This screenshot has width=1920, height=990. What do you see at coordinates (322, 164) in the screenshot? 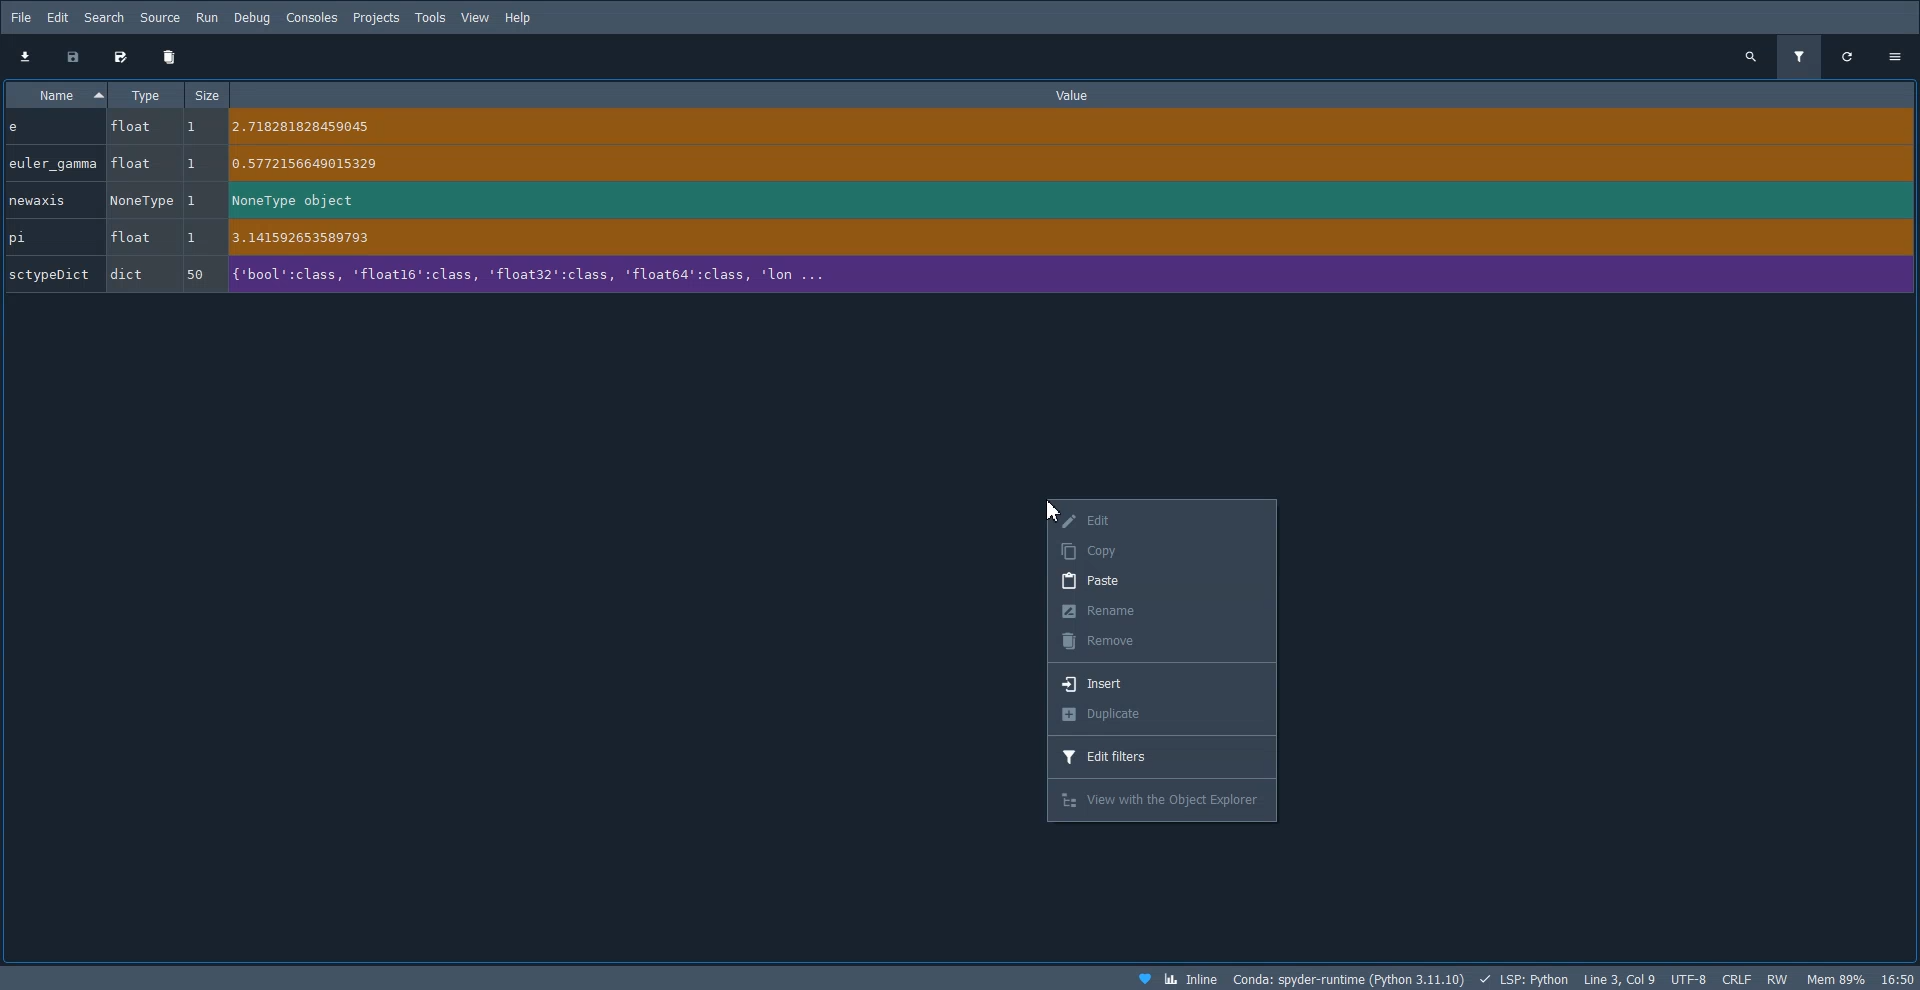
I see `To .5772156649015329` at bounding box center [322, 164].